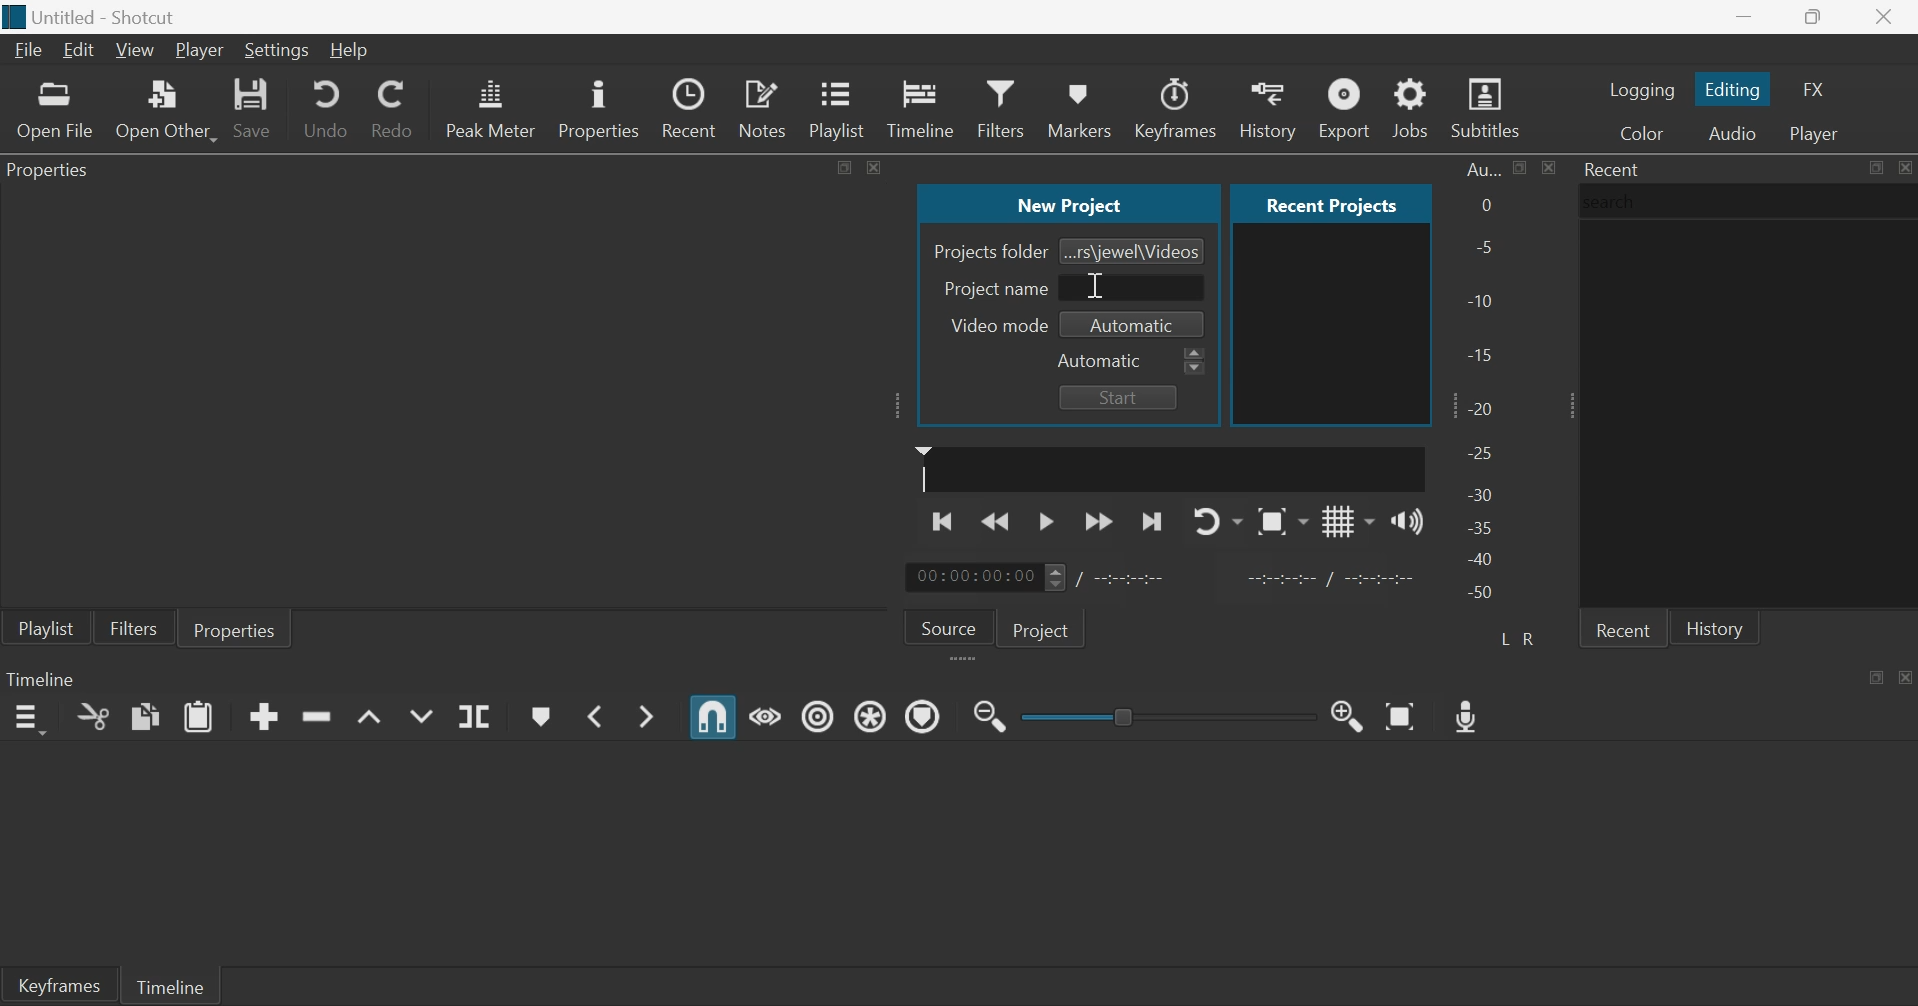 This screenshot has width=1918, height=1006. Describe the element at coordinates (1904, 167) in the screenshot. I see `Close` at that location.